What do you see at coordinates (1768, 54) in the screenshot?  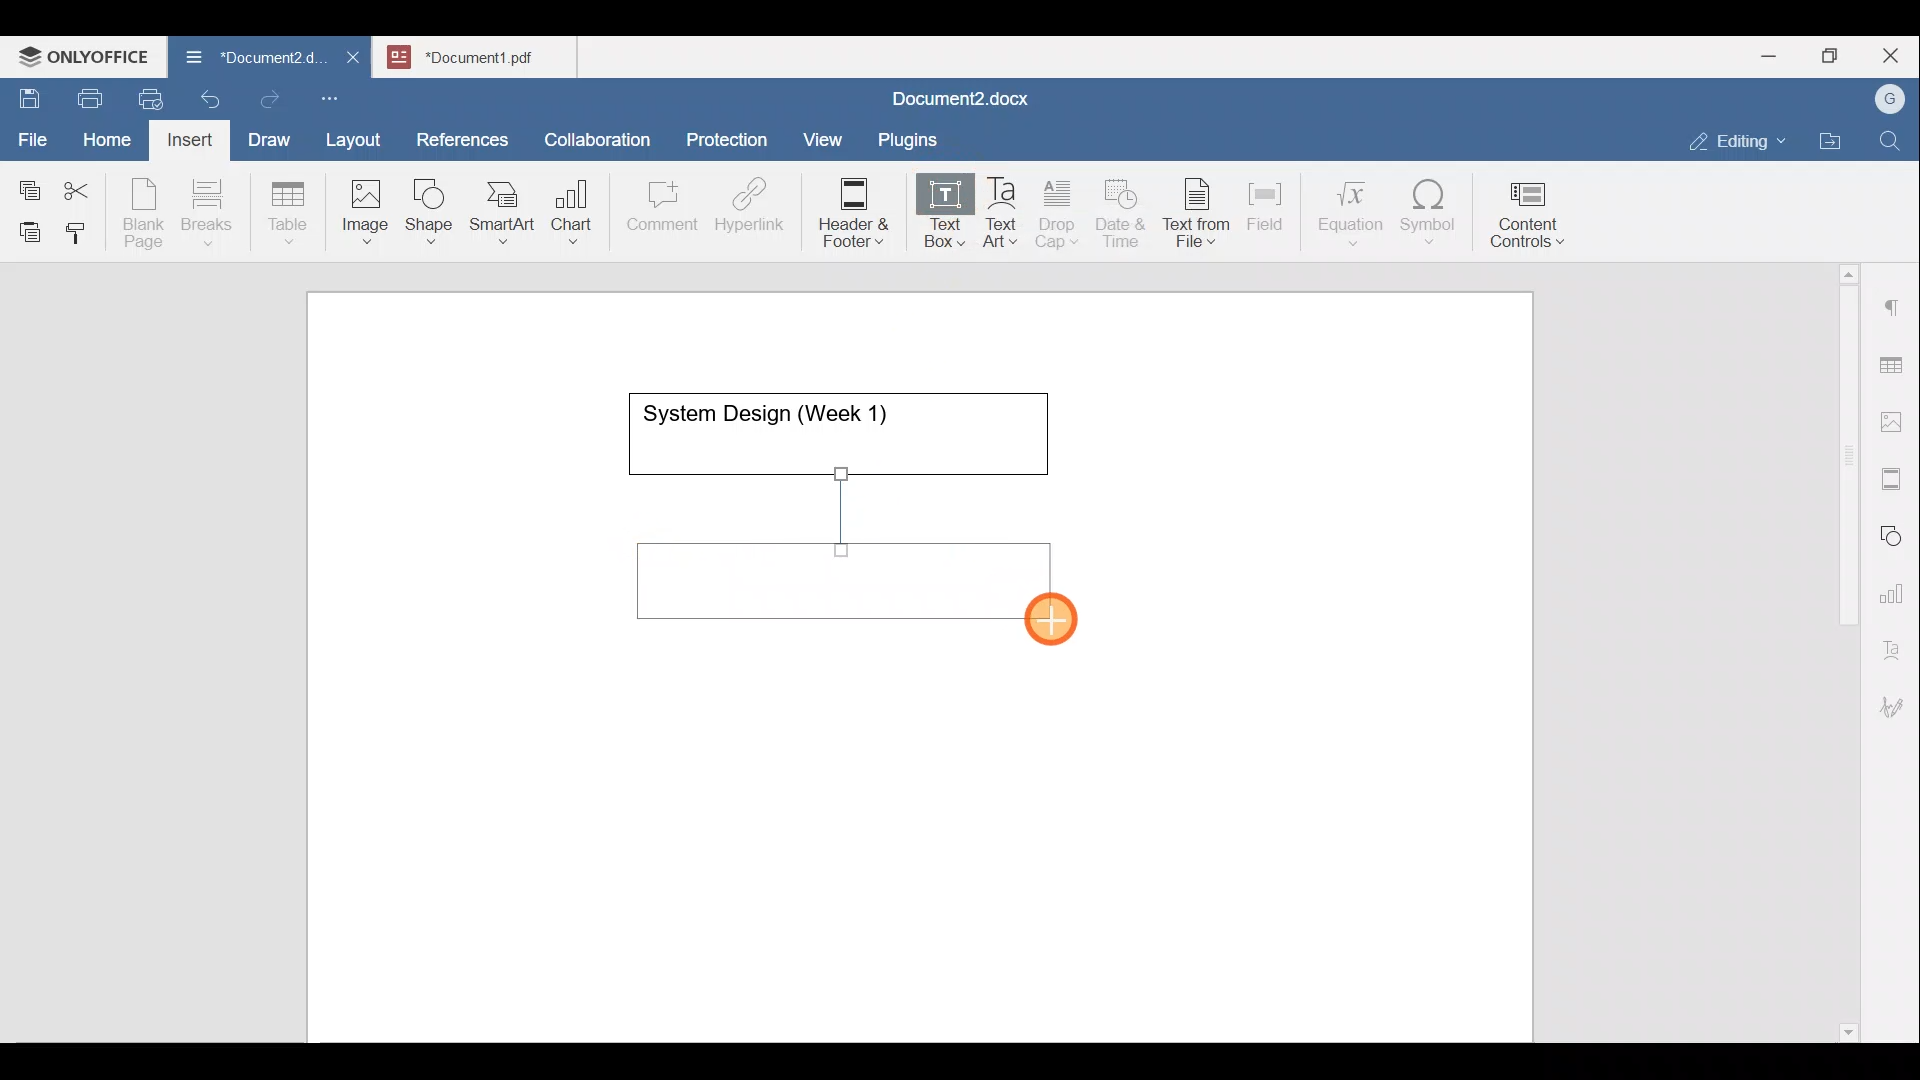 I see `Minimize` at bounding box center [1768, 54].